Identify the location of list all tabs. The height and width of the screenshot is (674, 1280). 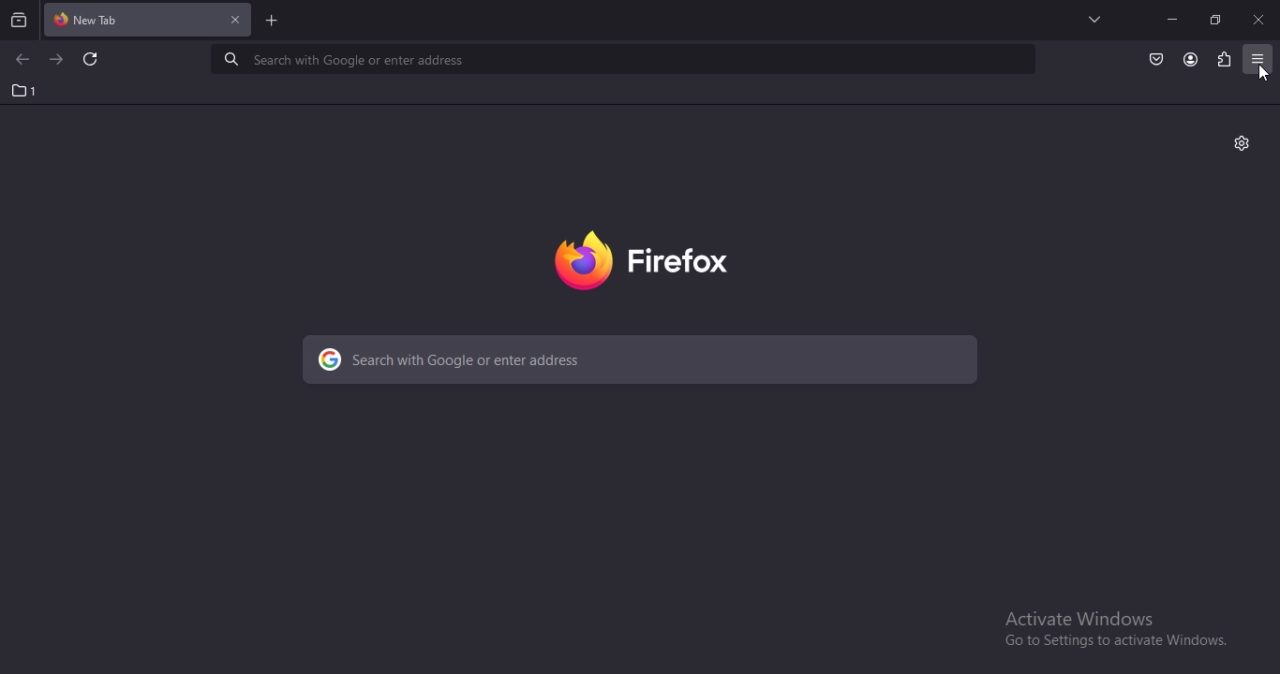
(1095, 19).